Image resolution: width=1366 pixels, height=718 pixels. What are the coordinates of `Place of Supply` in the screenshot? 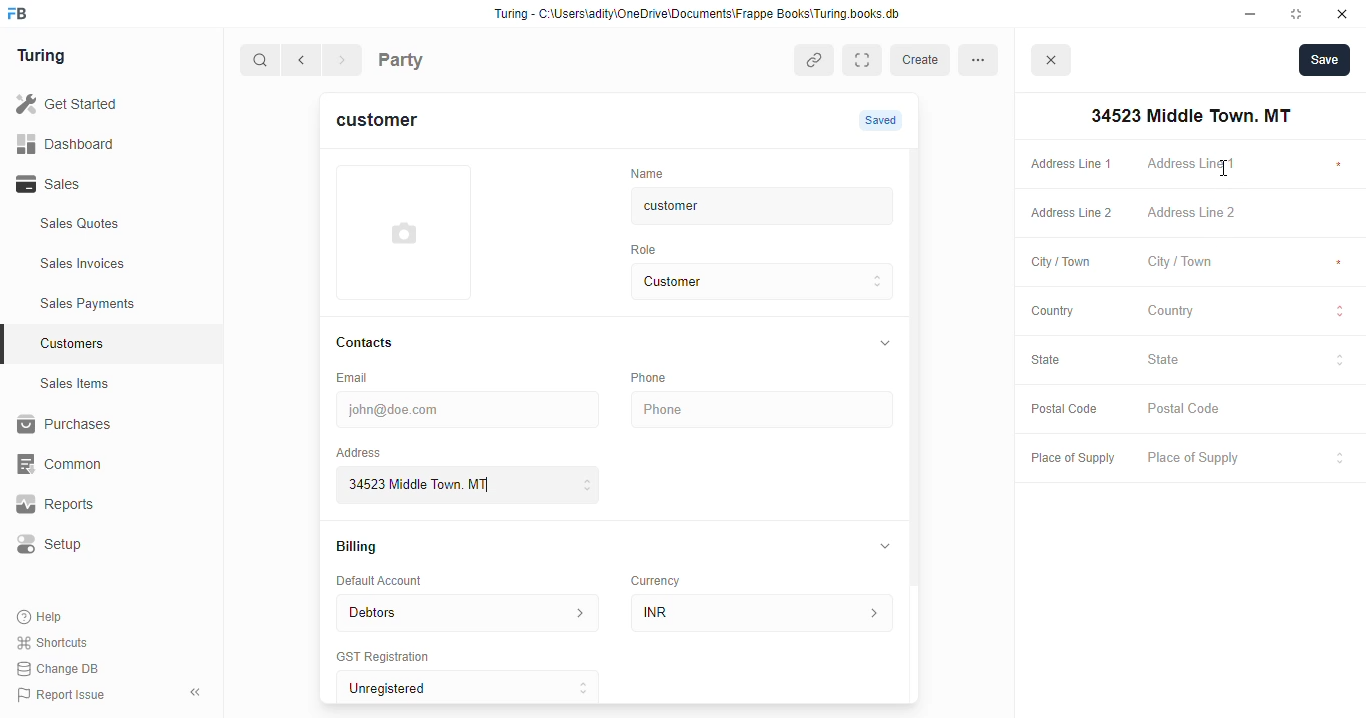 It's located at (1243, 459).